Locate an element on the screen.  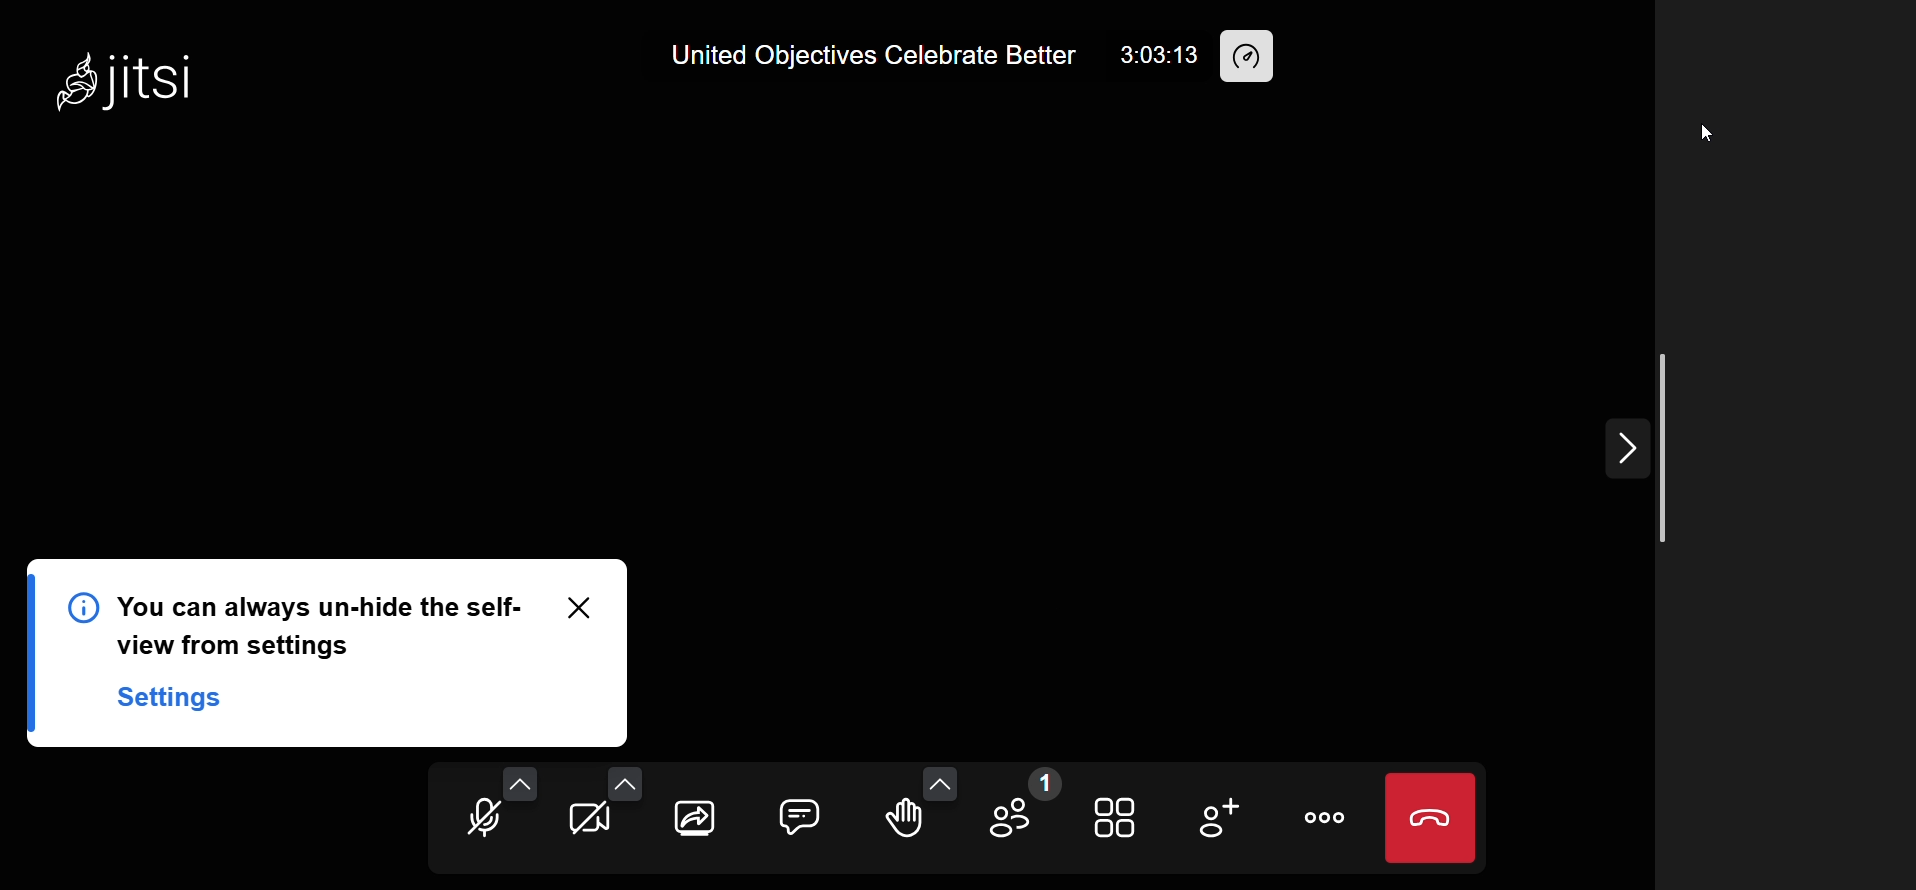
screen share is located at coordinates (696, 818).